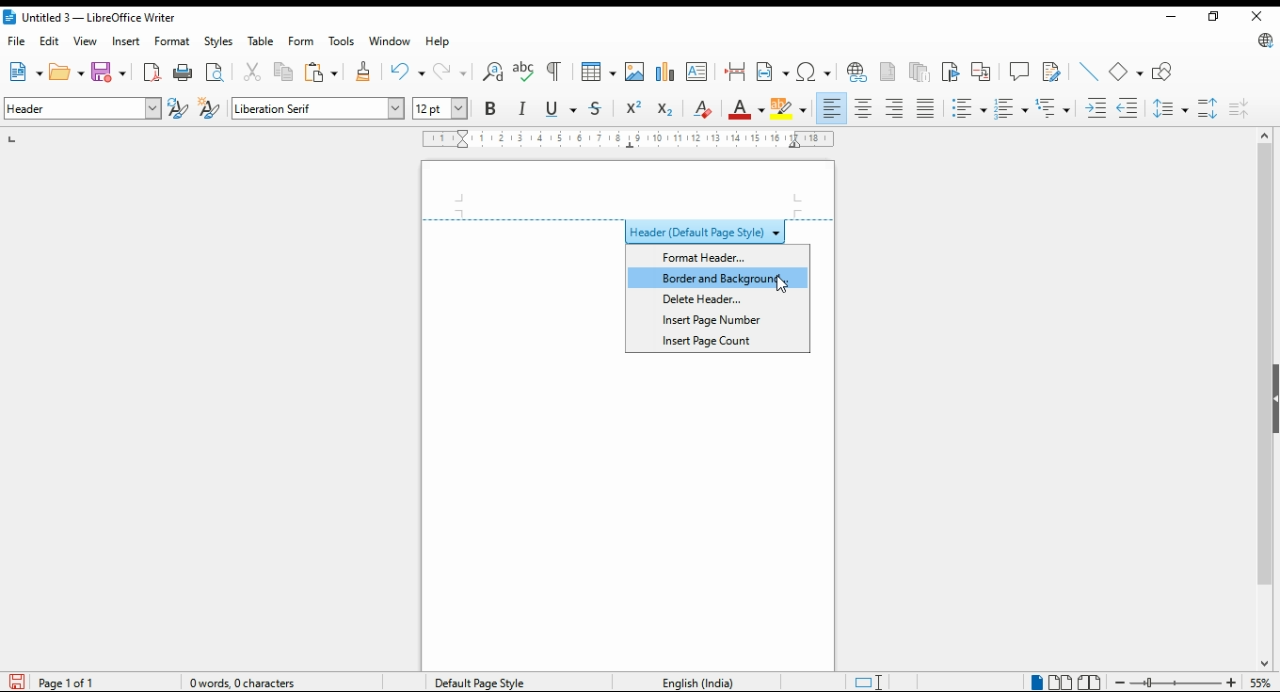  Describe the element at coordinates (1172, 108) in the screenshot. I see `set line spacing` at that location.